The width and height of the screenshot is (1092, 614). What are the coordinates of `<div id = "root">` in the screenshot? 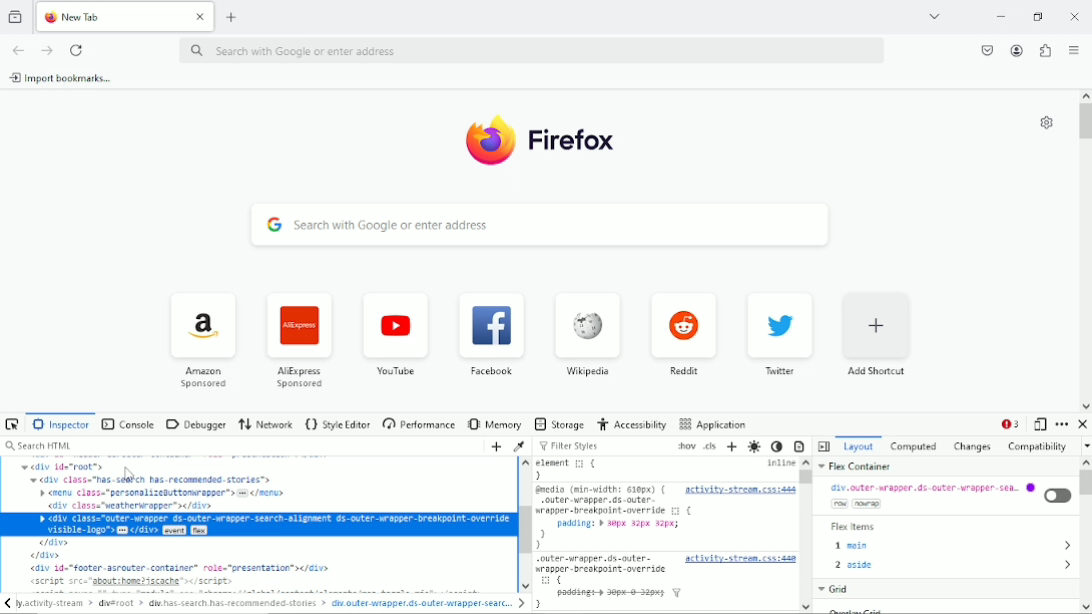 It's located at (65, 468).